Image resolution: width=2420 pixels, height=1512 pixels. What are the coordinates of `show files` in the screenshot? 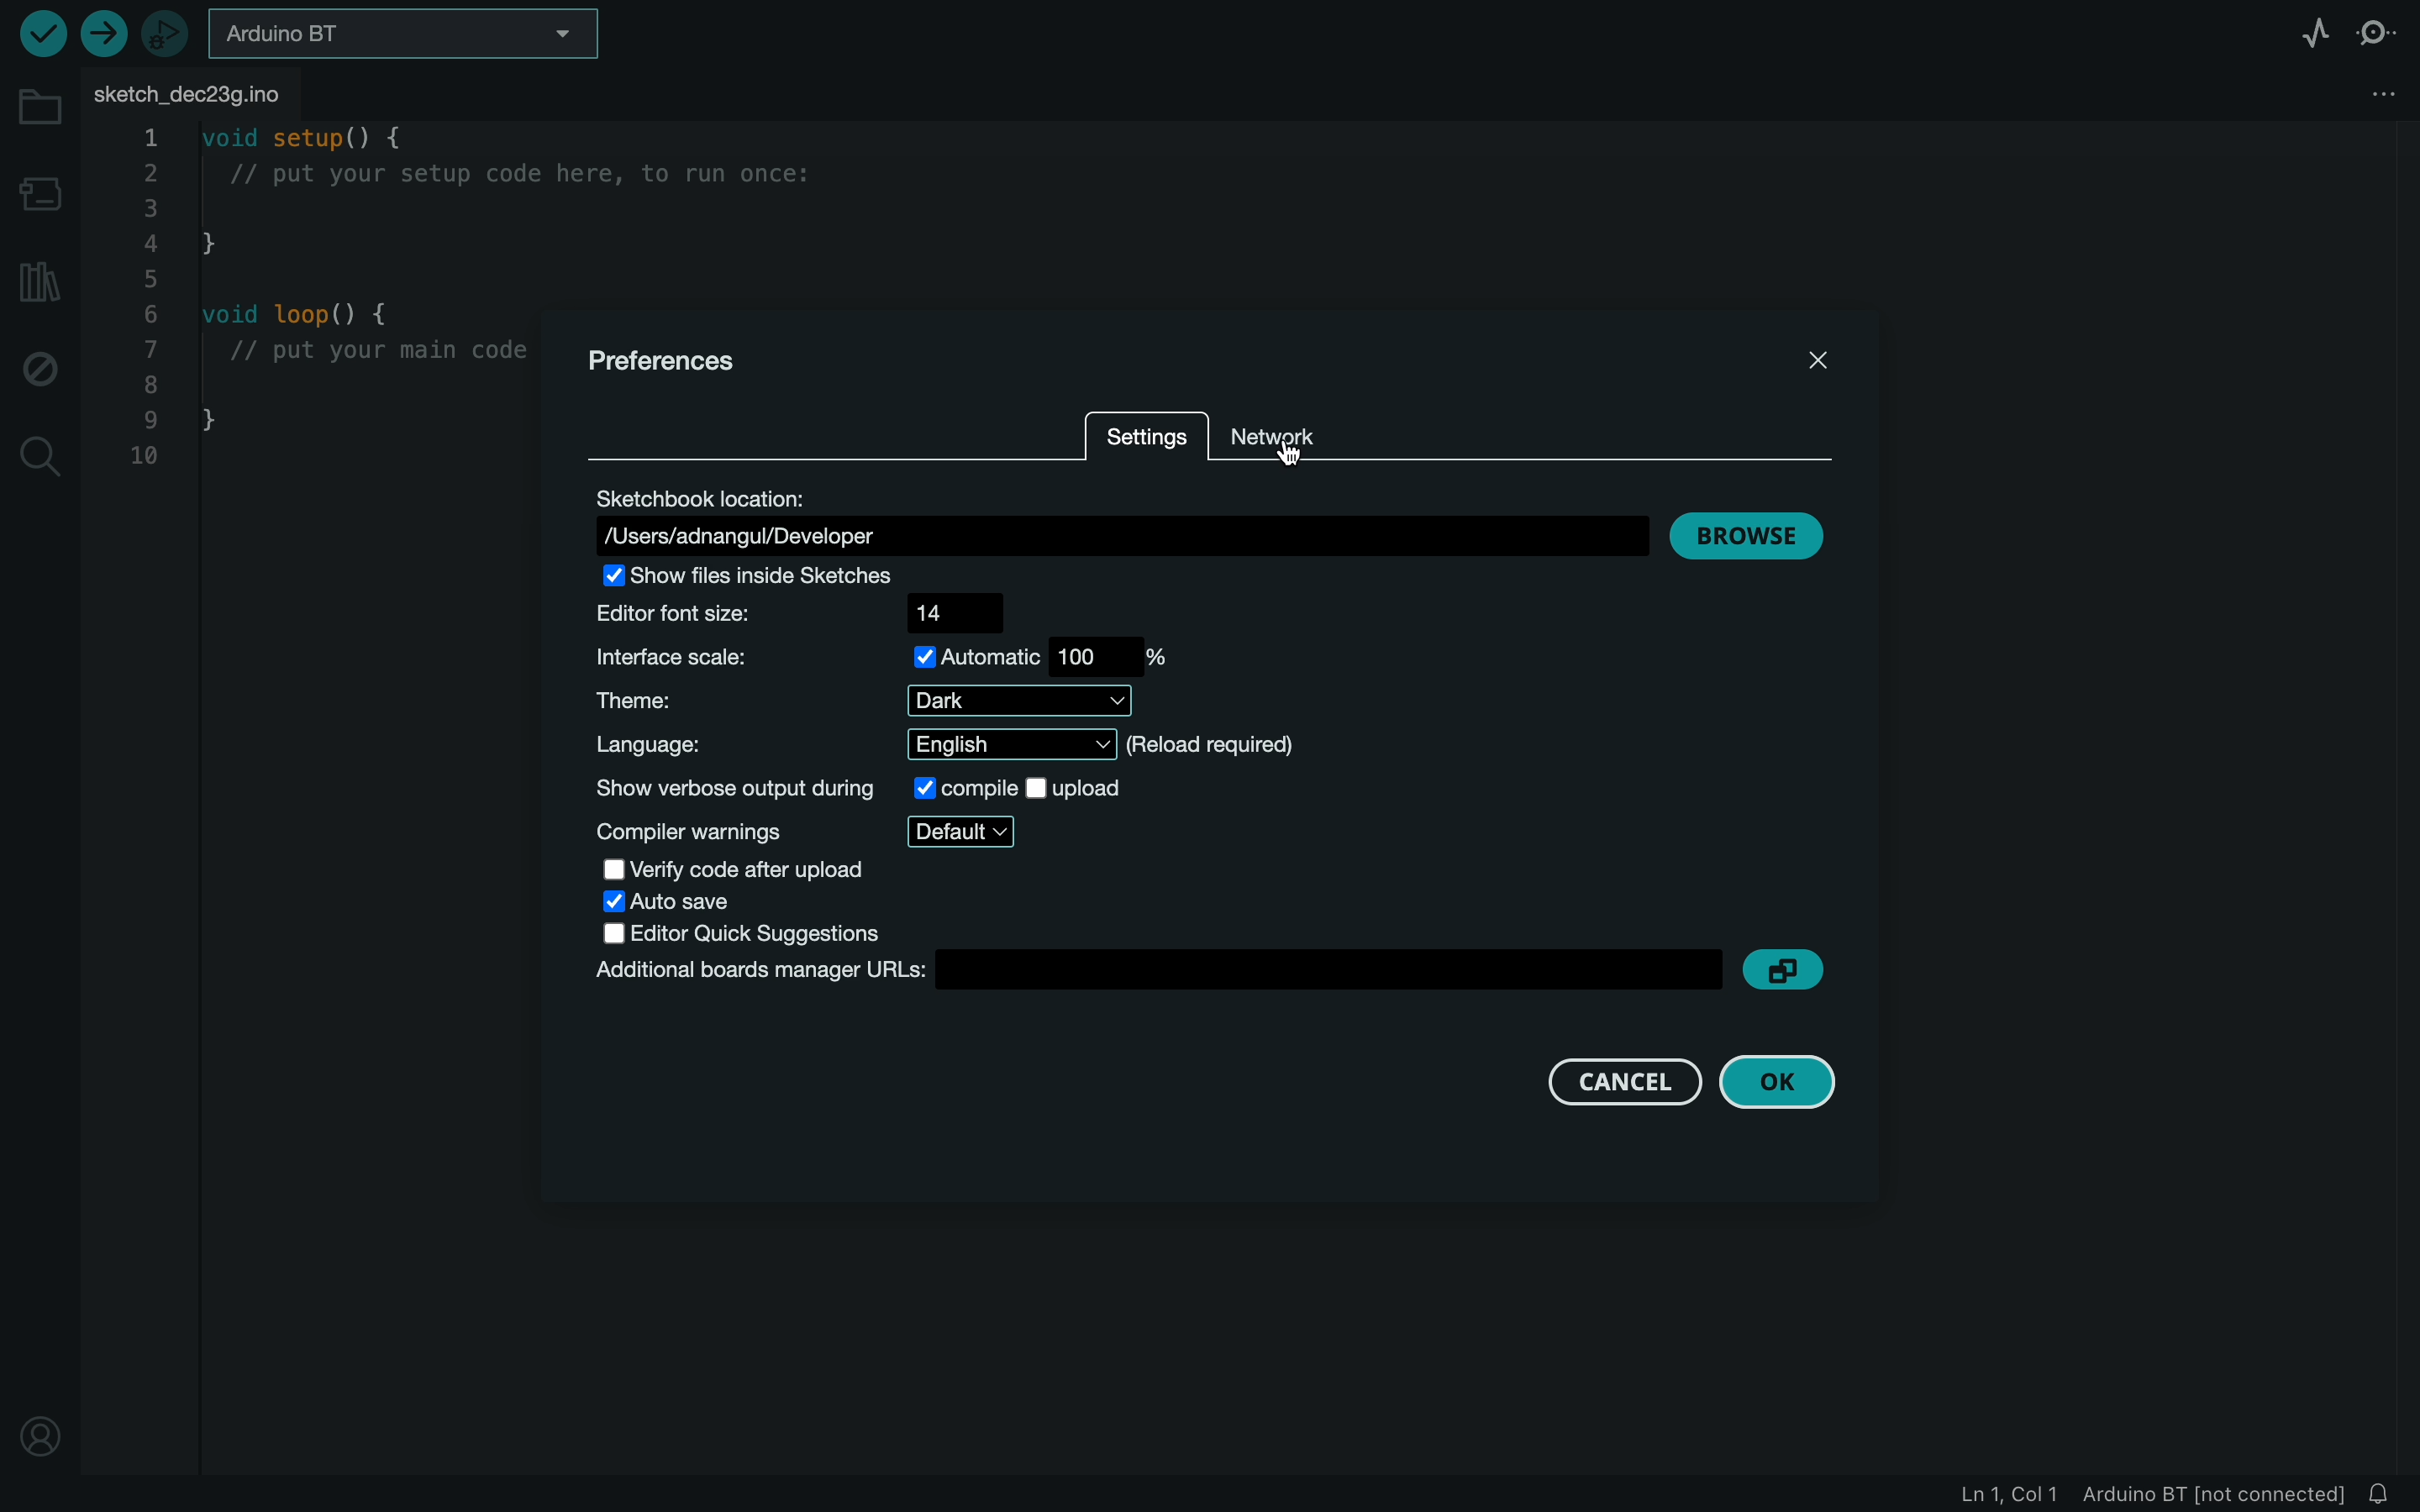 It's located at (766, 573).